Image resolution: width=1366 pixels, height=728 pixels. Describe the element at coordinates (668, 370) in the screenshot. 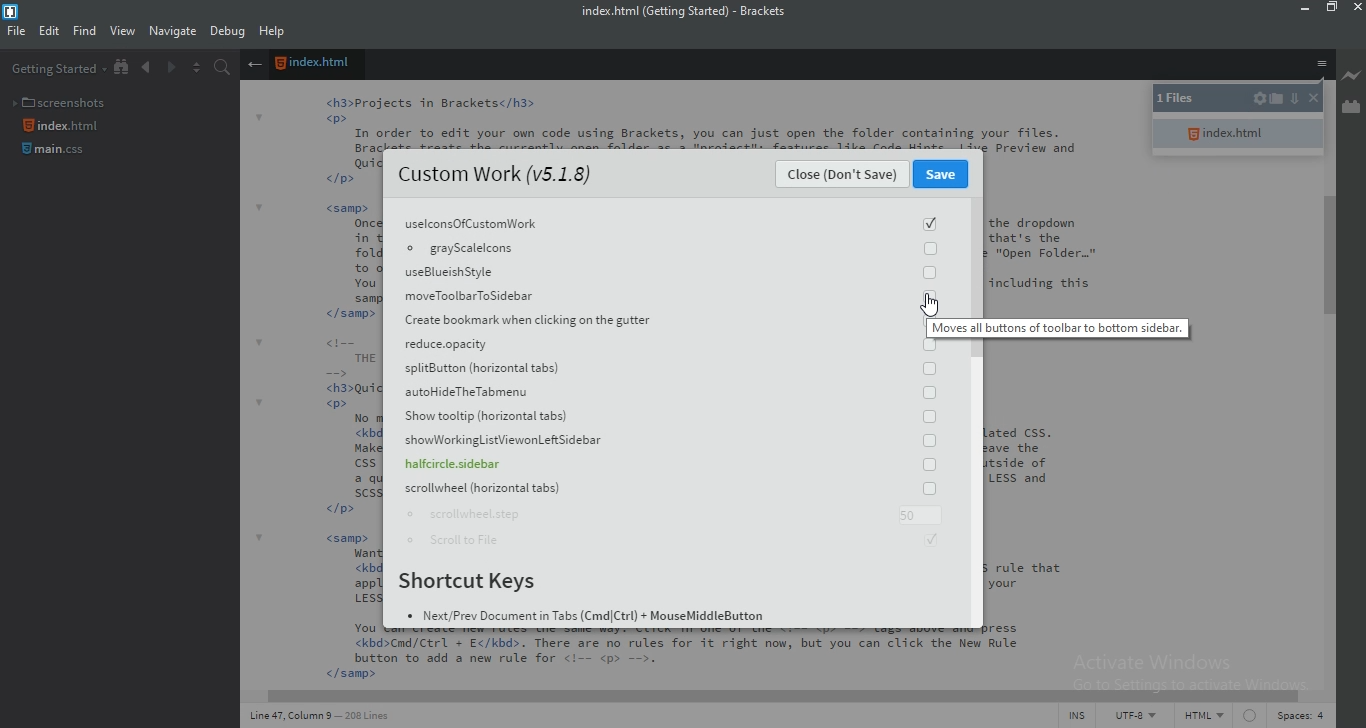

I see `splitButton (horizontal tabs)` at that location.